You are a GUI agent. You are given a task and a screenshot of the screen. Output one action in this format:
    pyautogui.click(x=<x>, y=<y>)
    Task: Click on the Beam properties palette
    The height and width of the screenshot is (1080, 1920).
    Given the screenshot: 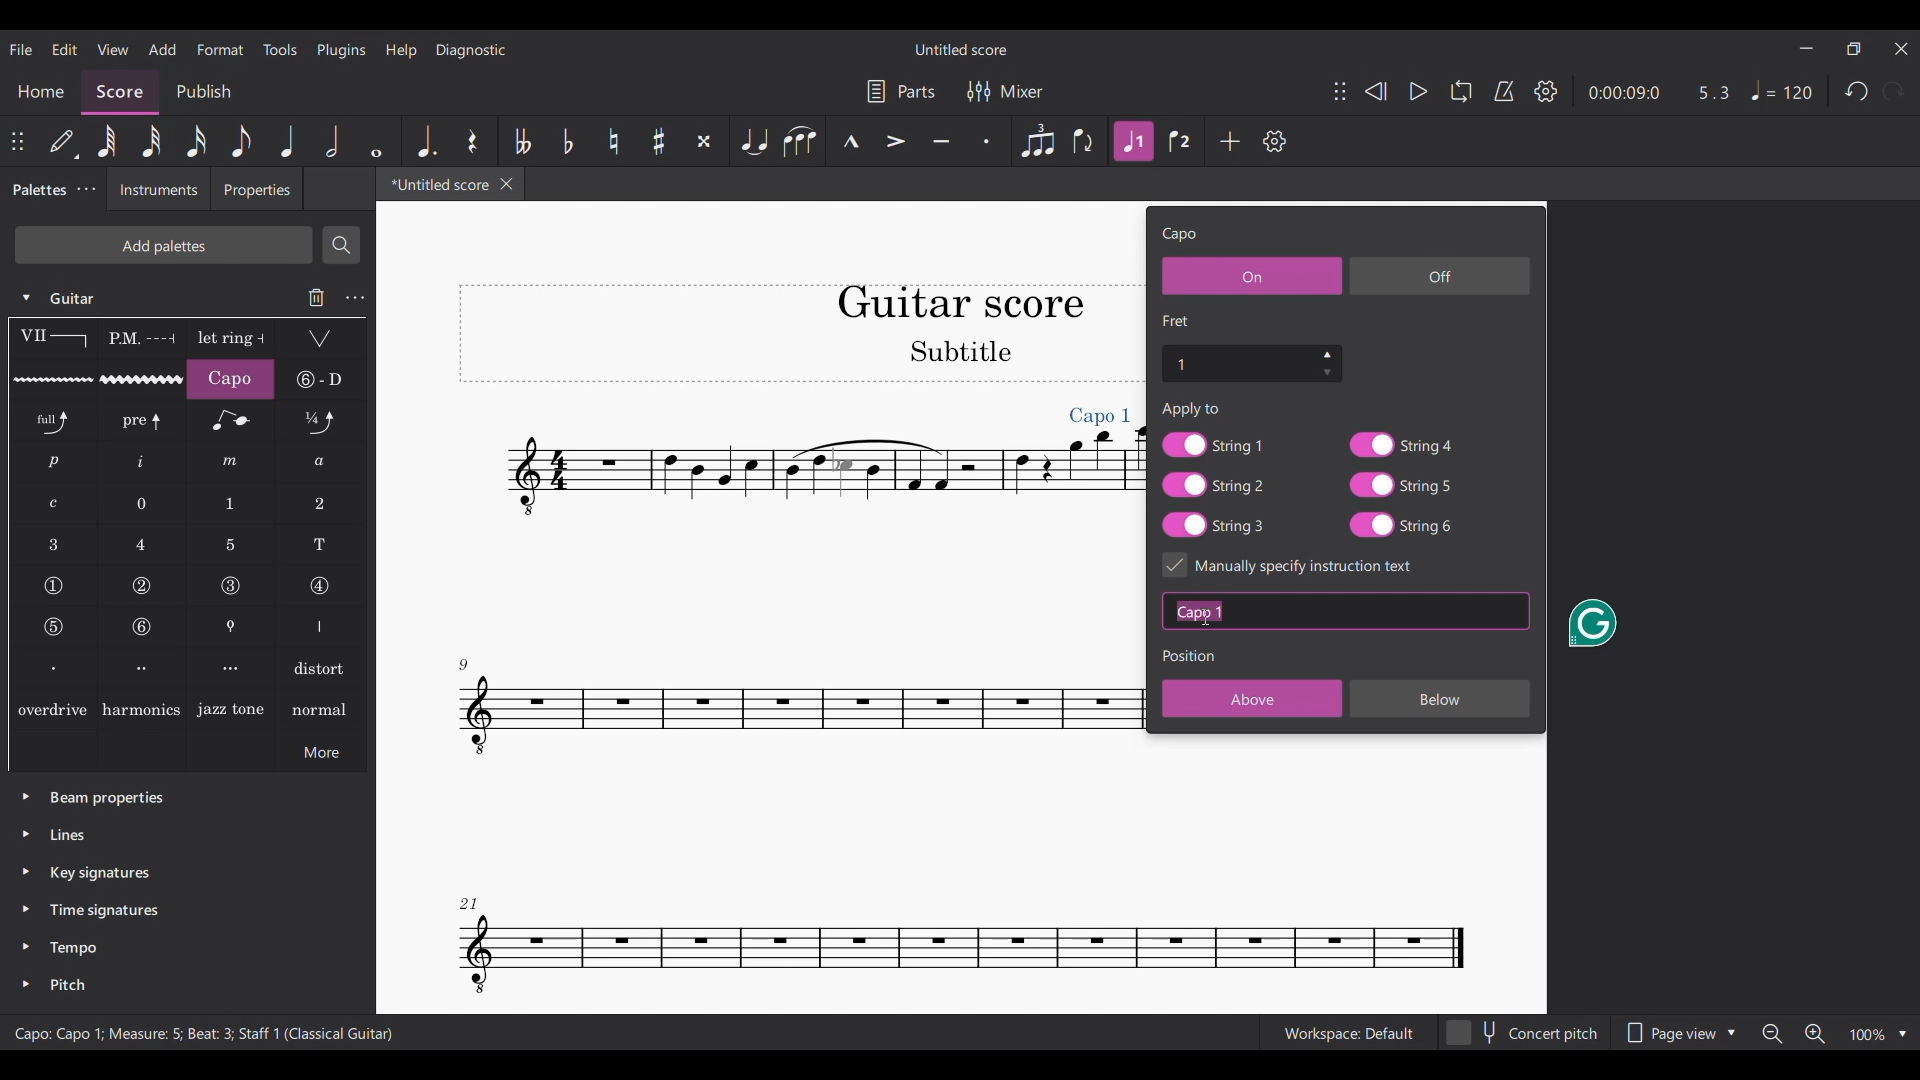 What is the action you would take?
    pyautogui.click(x=107, y=799)
    